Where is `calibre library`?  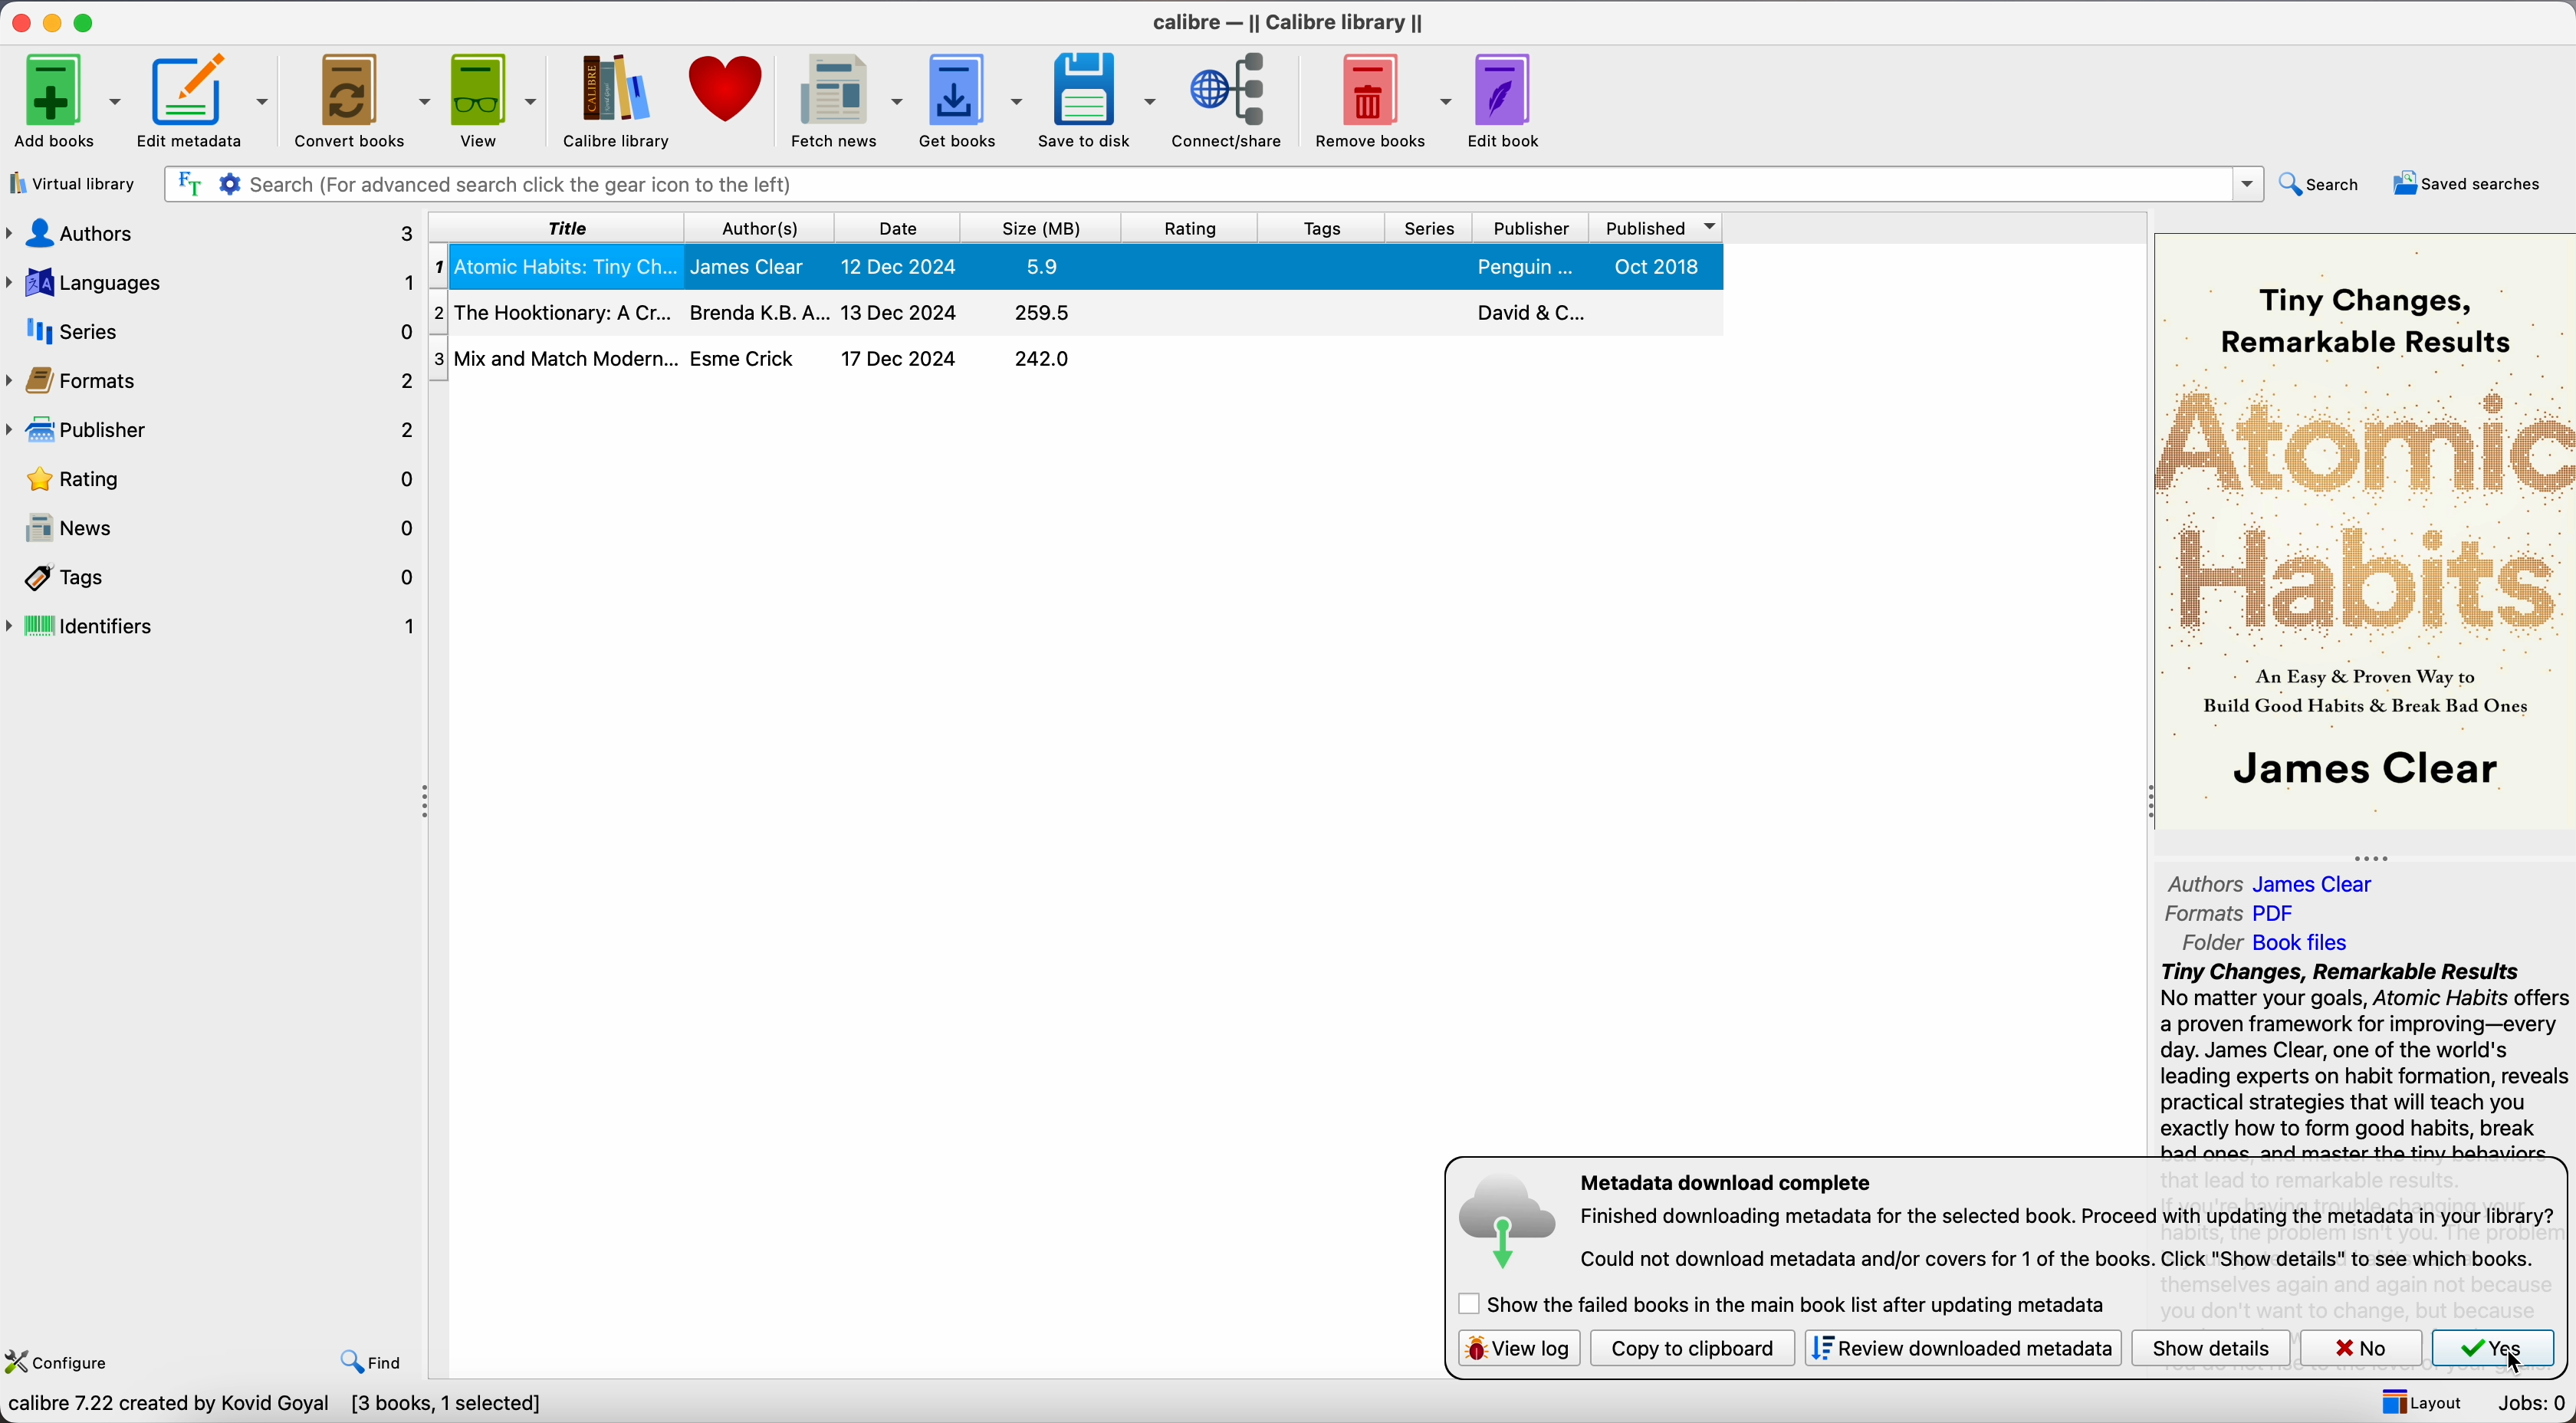 calibre library is located at coordinates (612, 100).